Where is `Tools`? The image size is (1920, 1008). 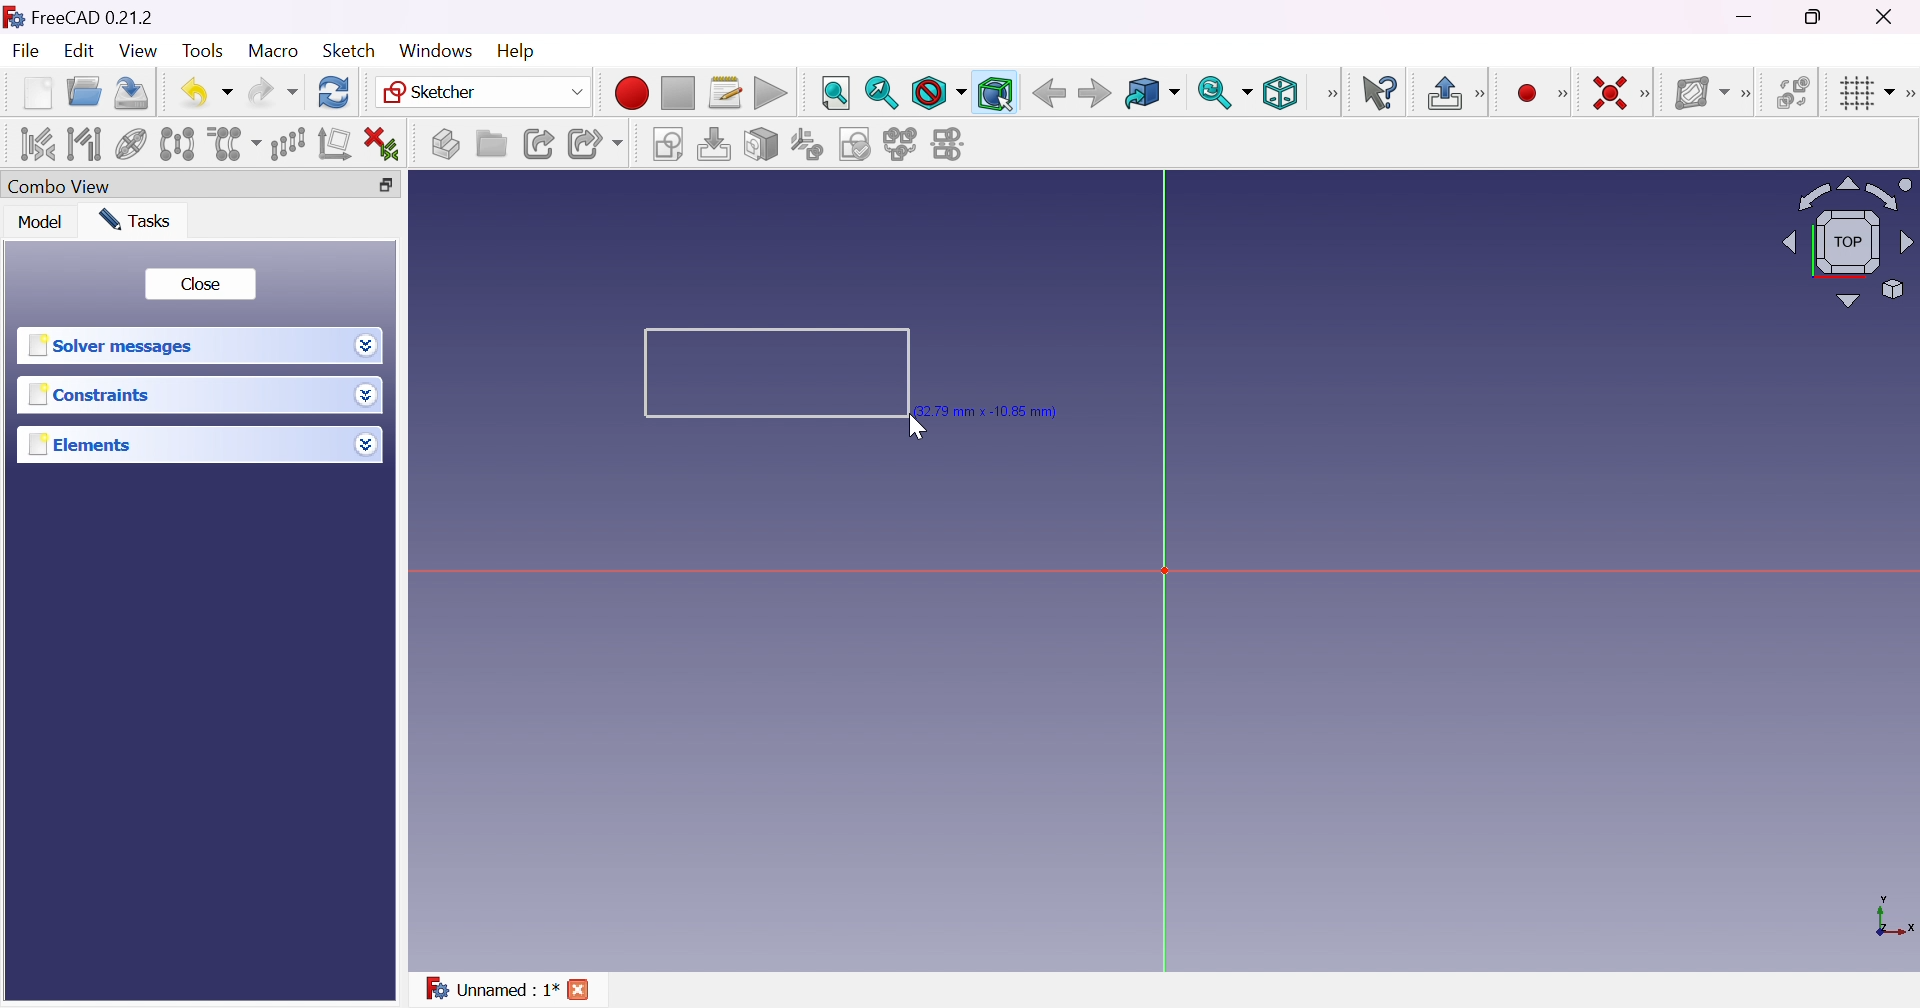 Tools is located at coordinates (204, 51).